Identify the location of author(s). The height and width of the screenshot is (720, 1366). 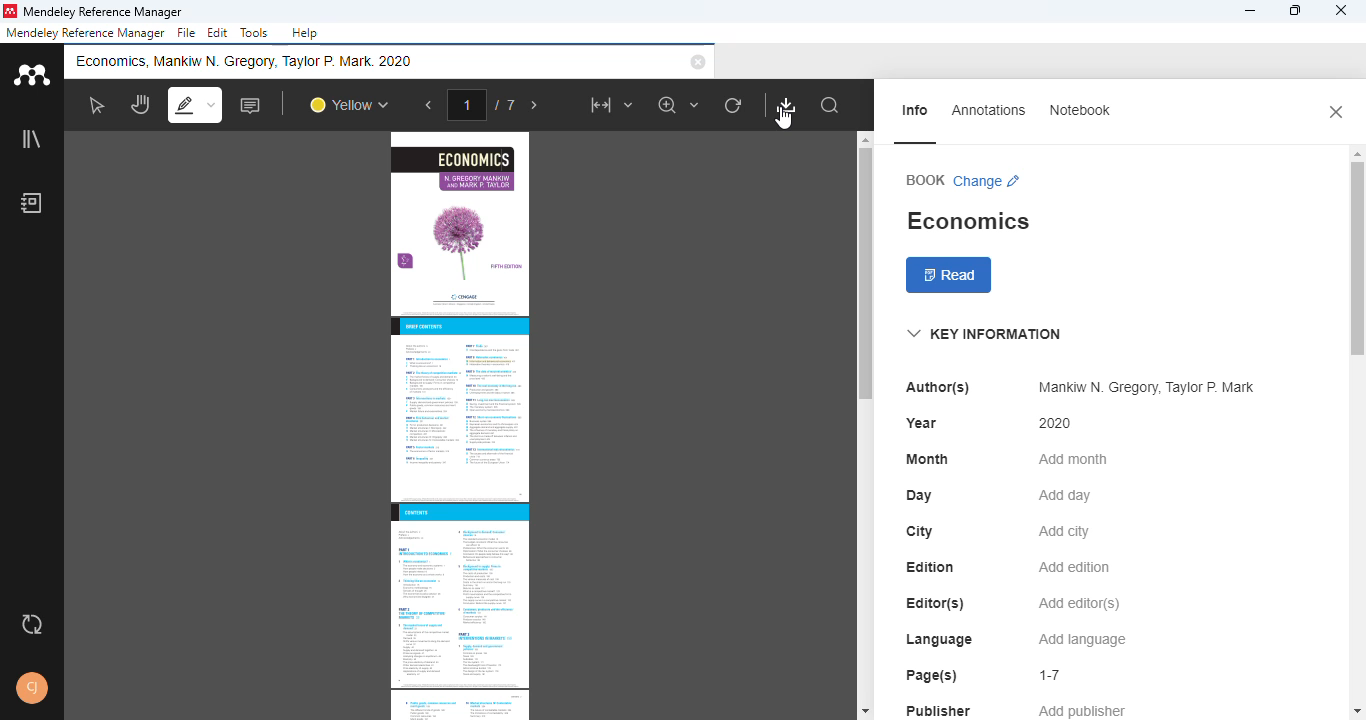
(938, 387).